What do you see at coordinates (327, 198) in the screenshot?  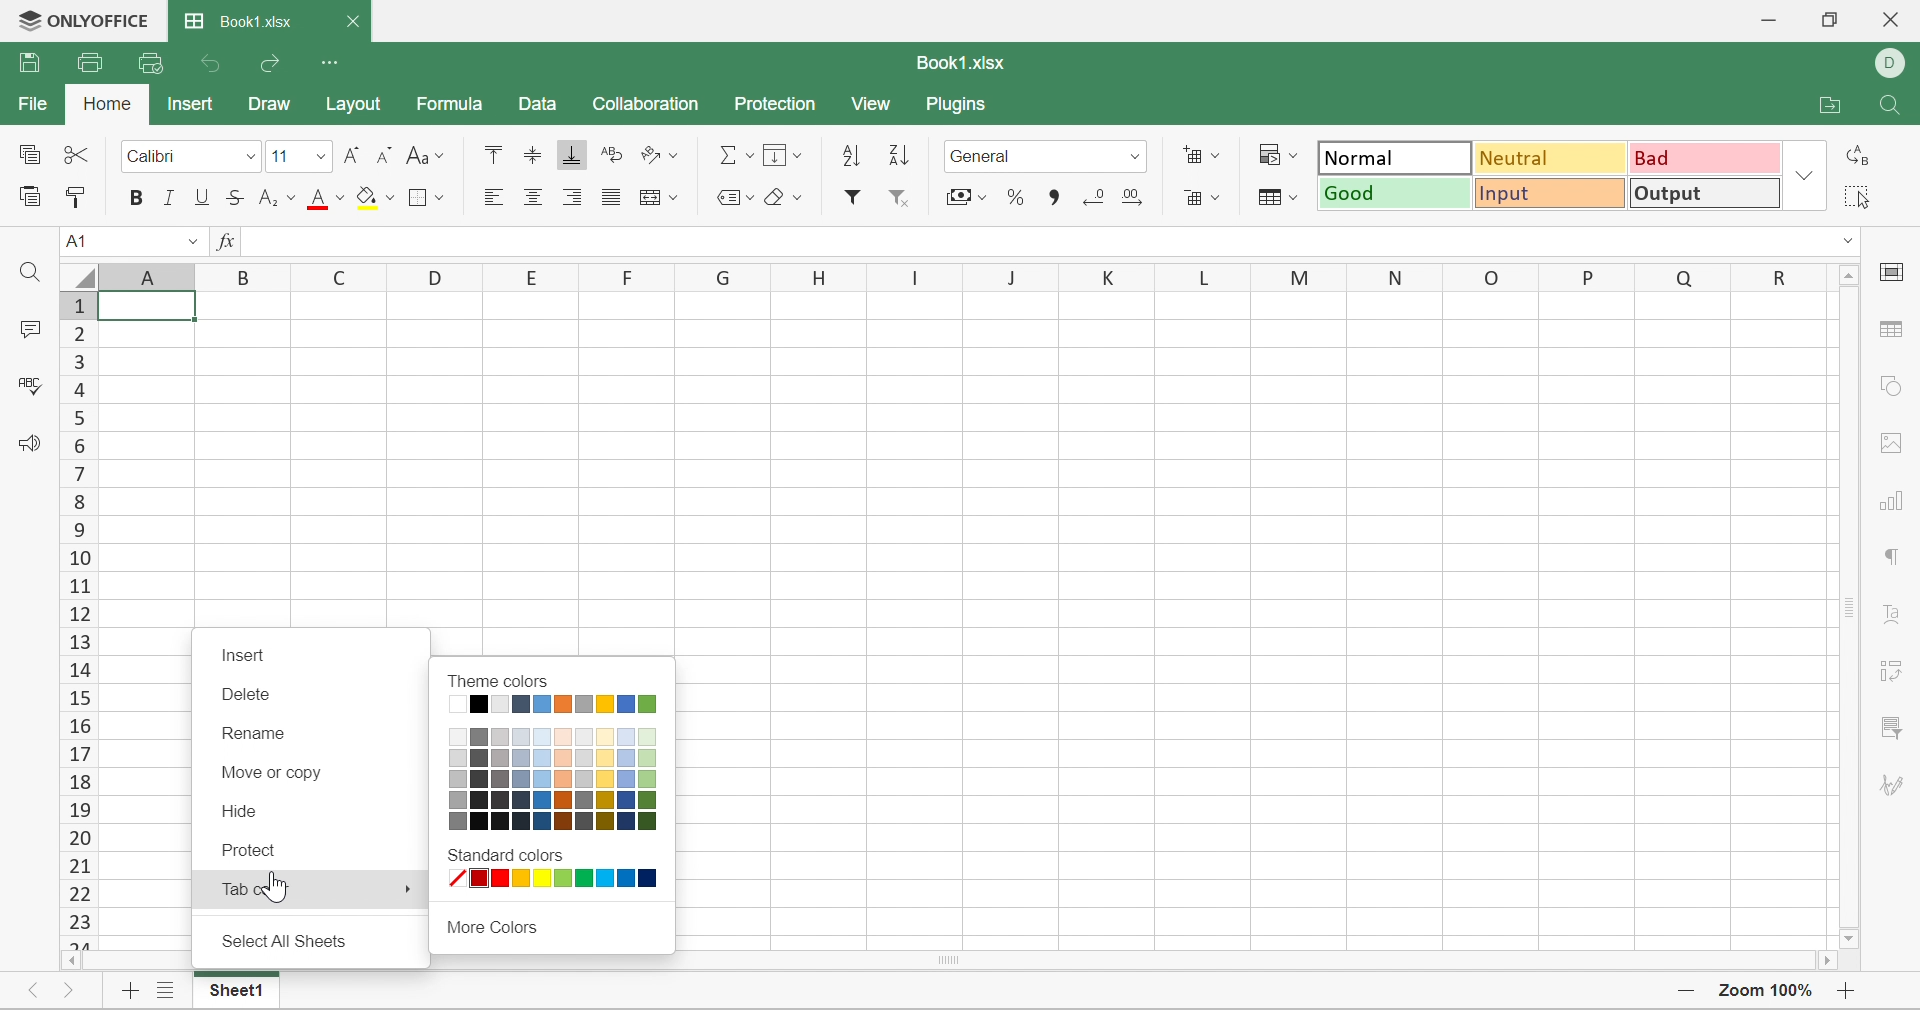 I see `Font color` at bounding box center [327, 198].